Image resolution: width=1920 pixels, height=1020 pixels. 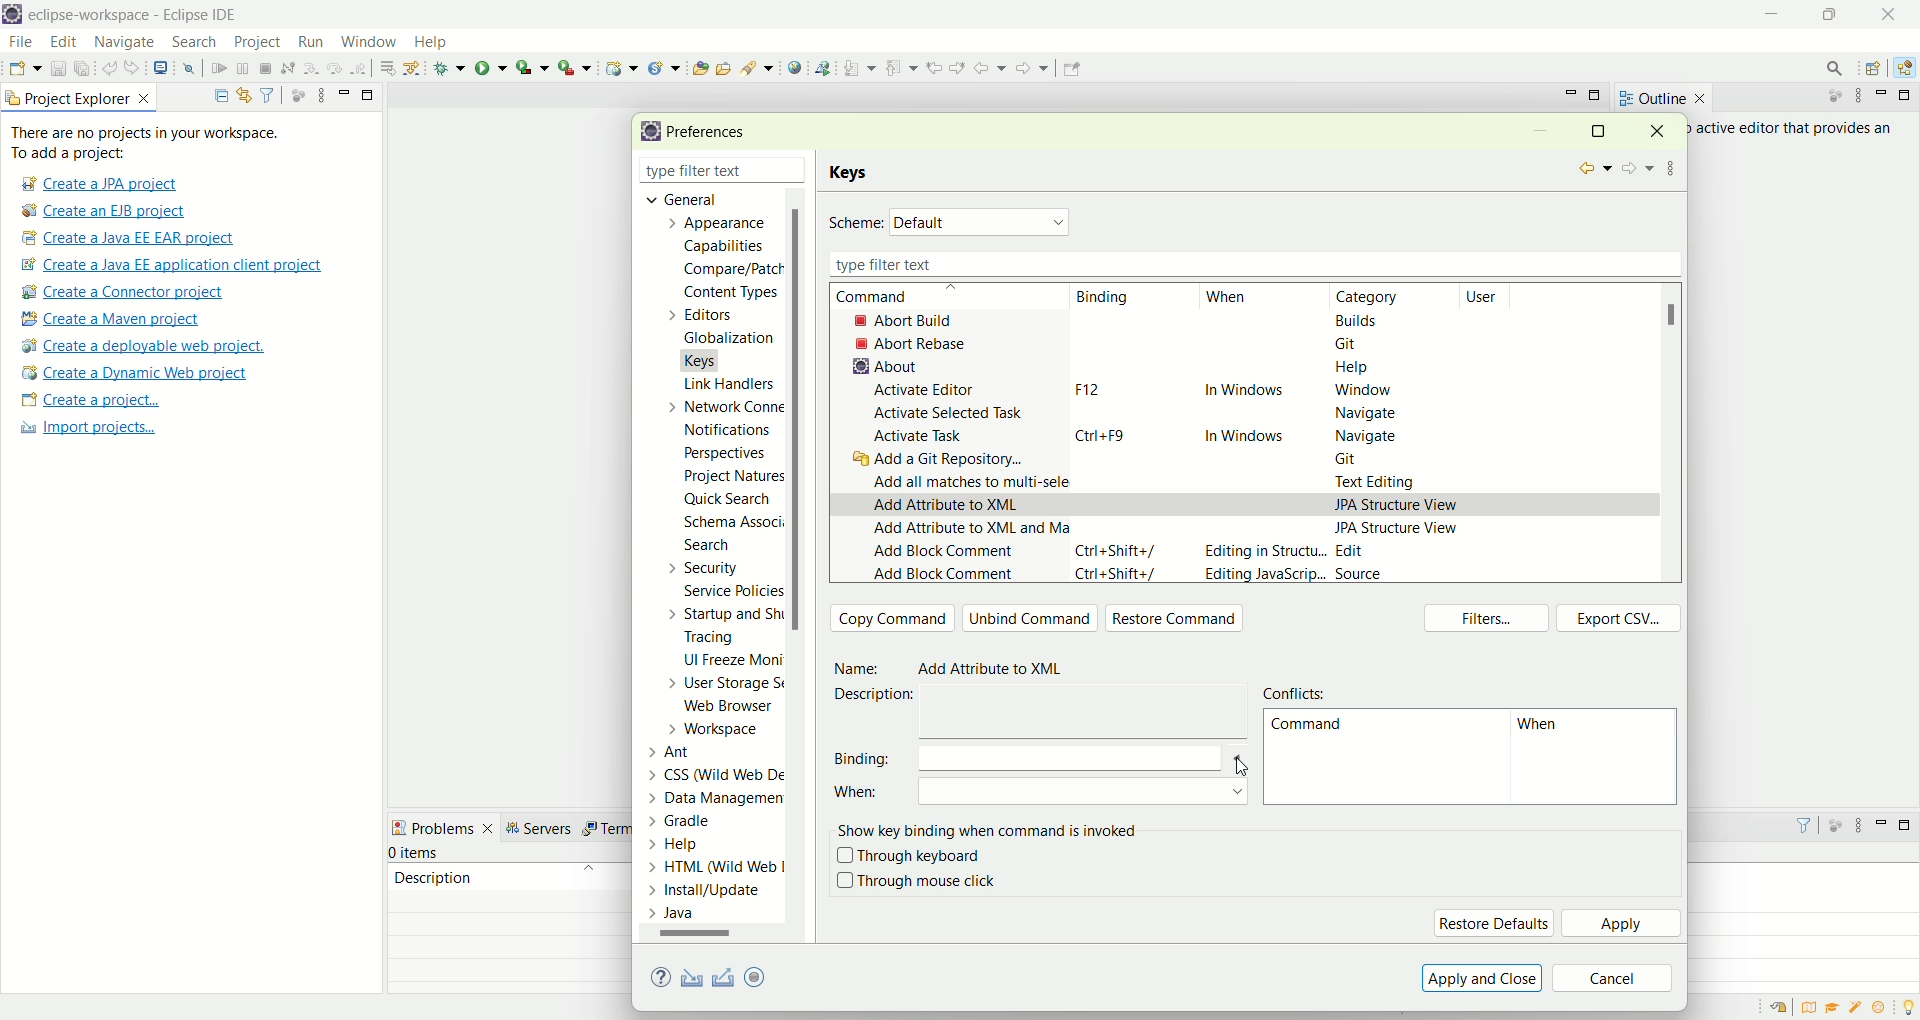 What do you see at coordinates (130, 238) in the screenshot?
I see `create a Java EE EAR project` at bounding box center [130, 238].